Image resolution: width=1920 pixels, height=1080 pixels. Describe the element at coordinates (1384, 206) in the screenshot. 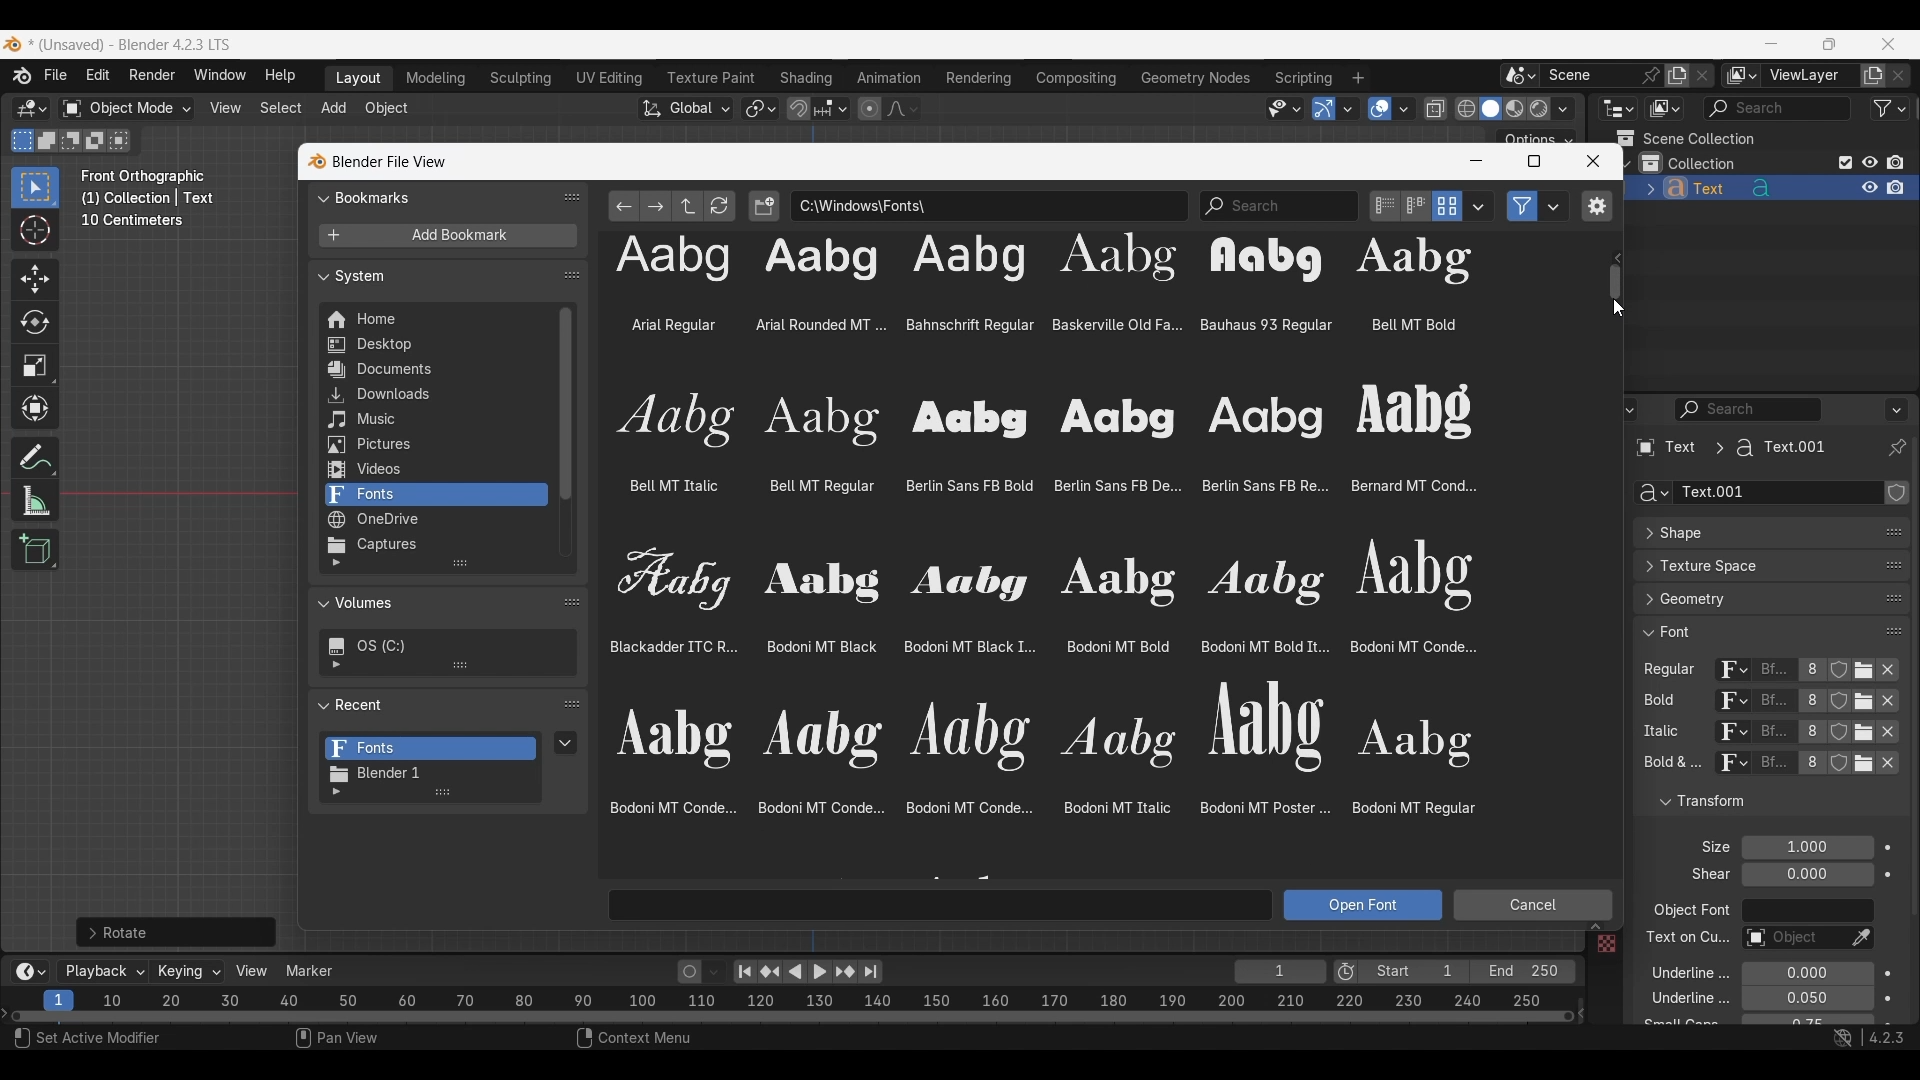

I see `Display settings, vertical list` at that location.